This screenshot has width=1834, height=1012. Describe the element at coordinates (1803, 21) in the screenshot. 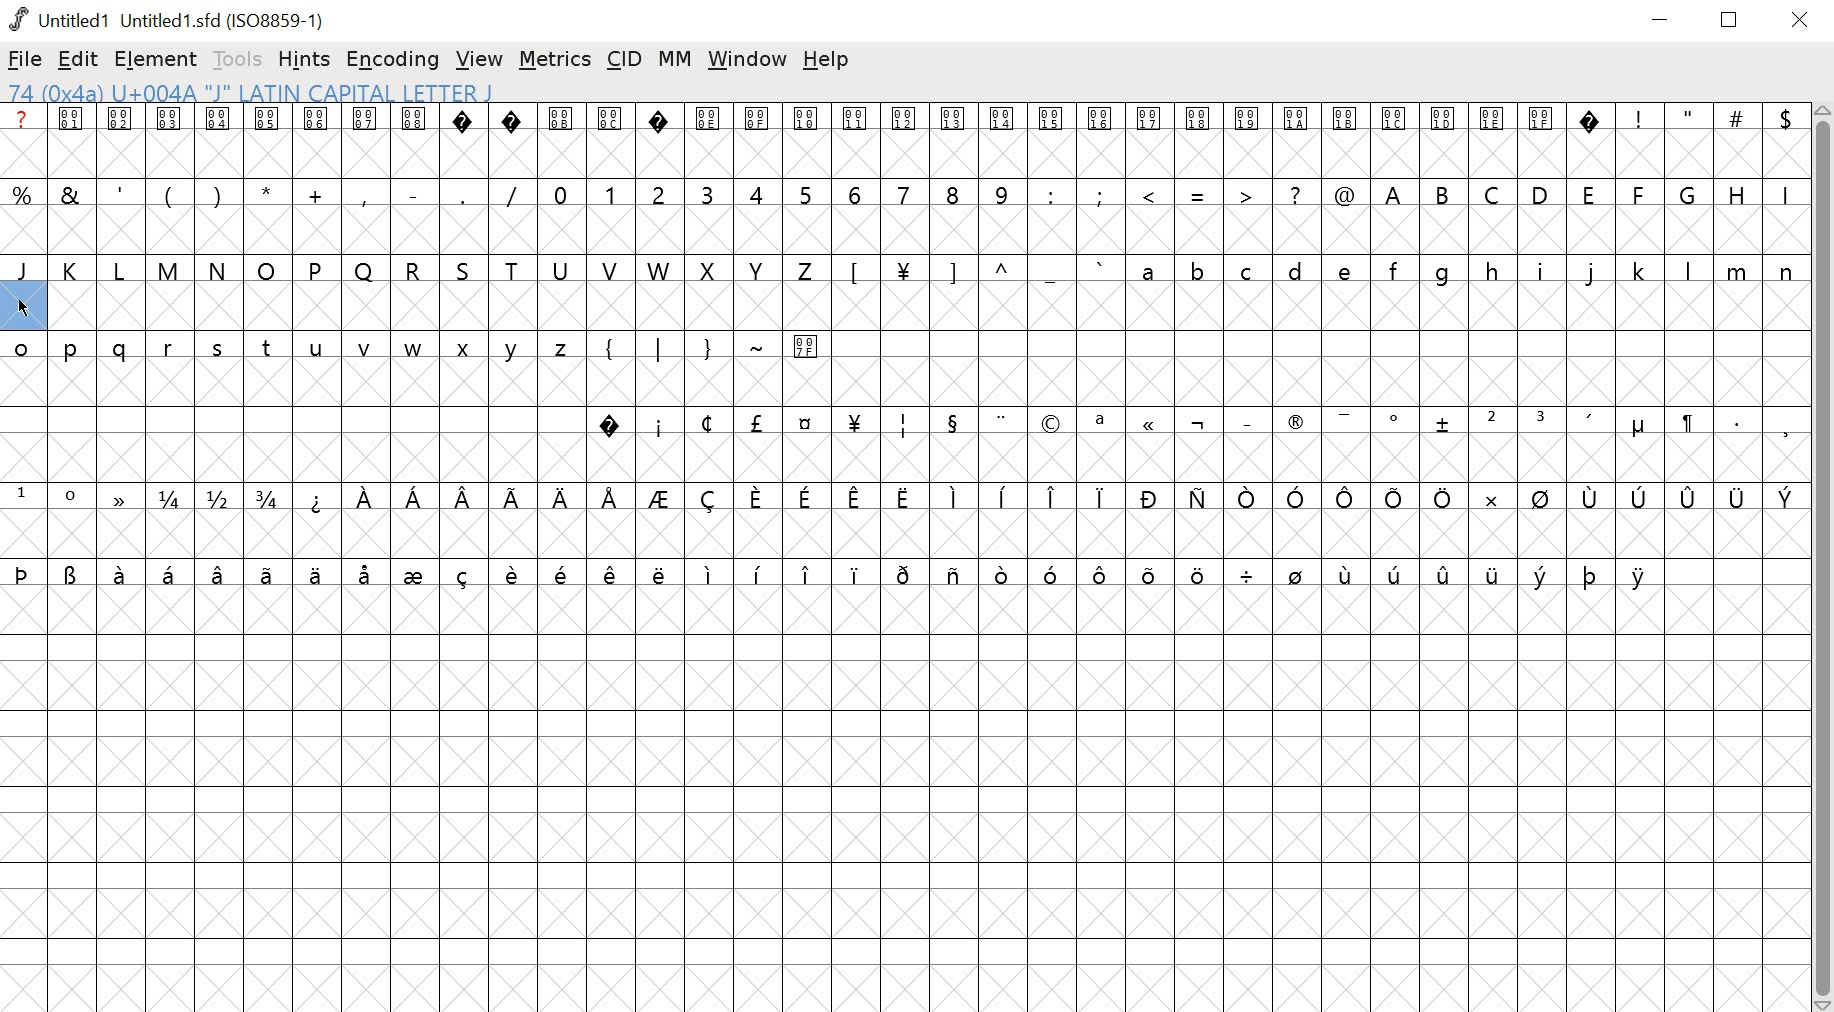

I see `close` at that location.